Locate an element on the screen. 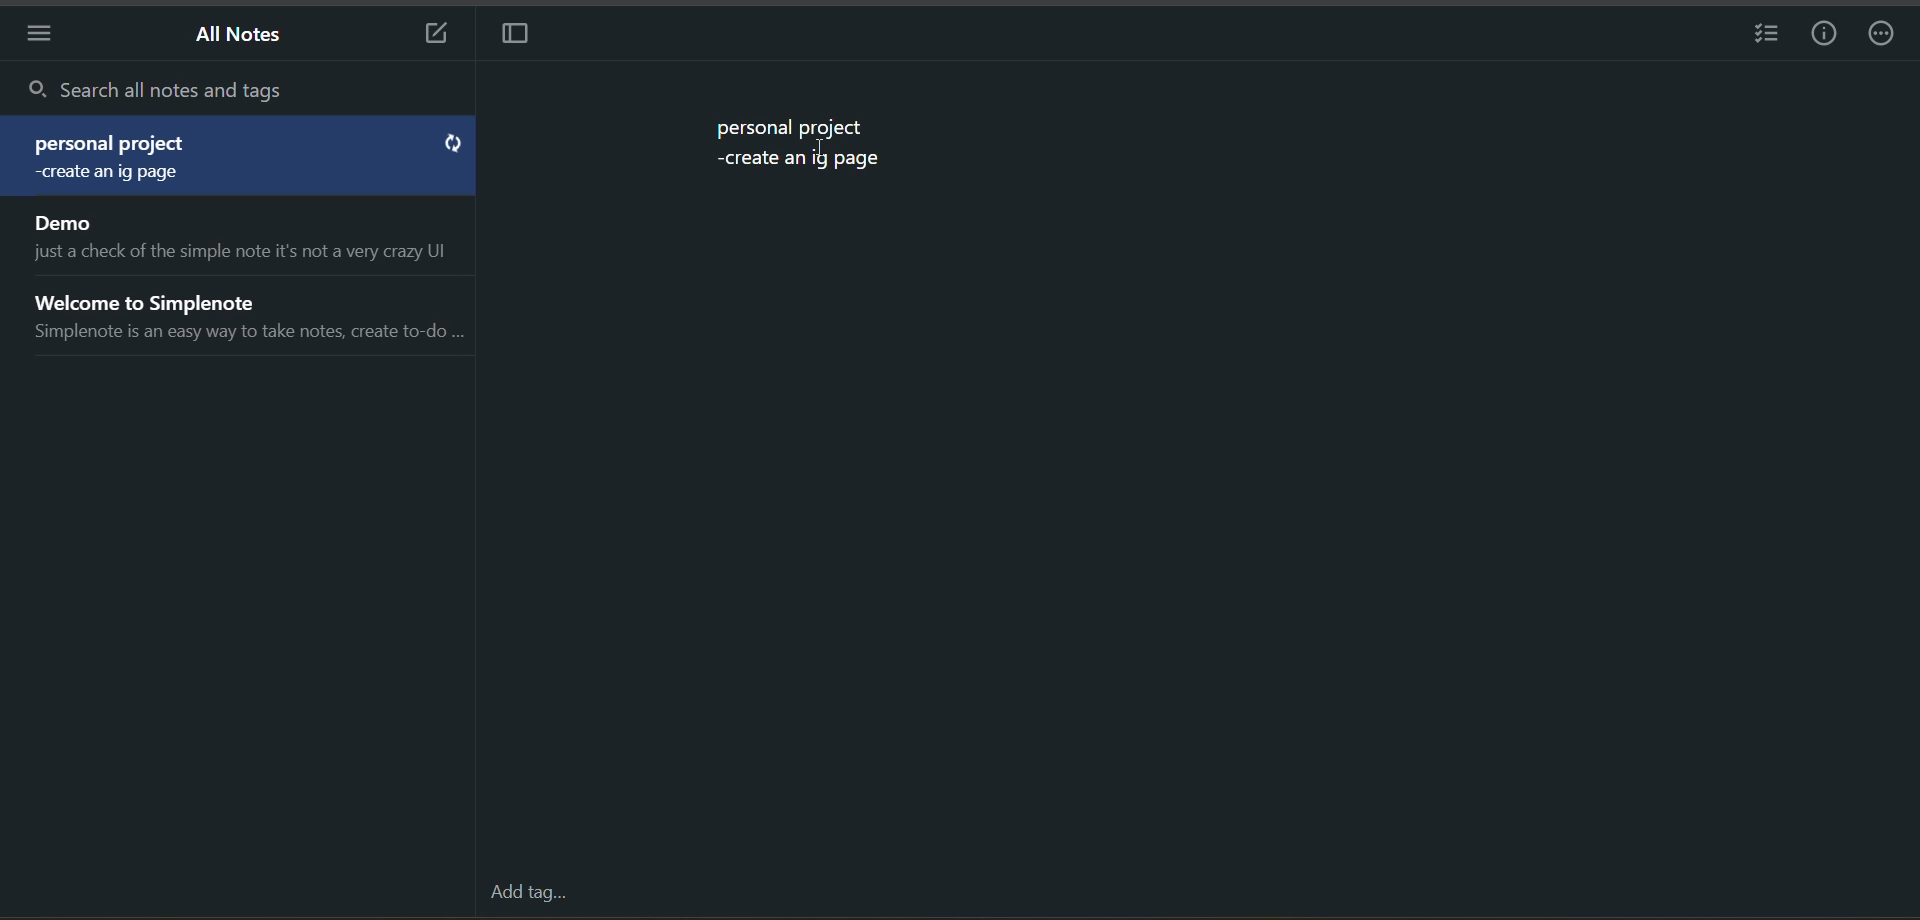  ideas is located at coordinates (805, 165).